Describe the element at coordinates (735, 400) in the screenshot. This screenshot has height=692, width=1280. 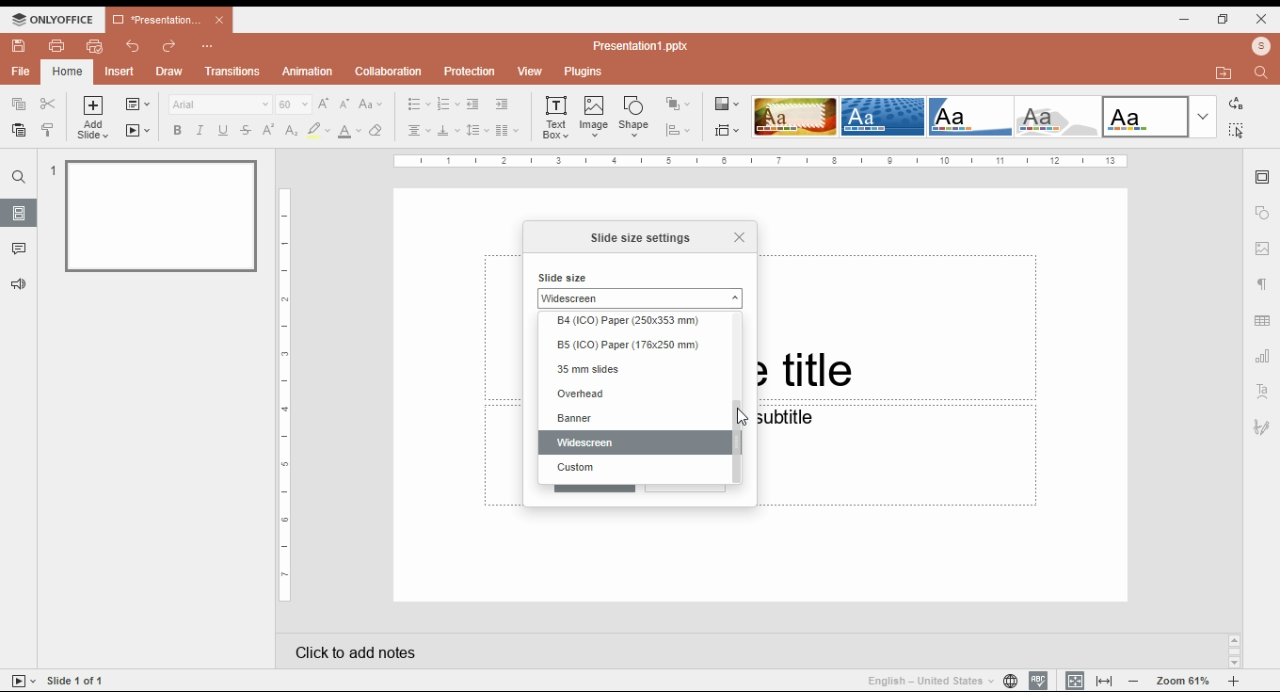
I see `scroll bar` at that location.